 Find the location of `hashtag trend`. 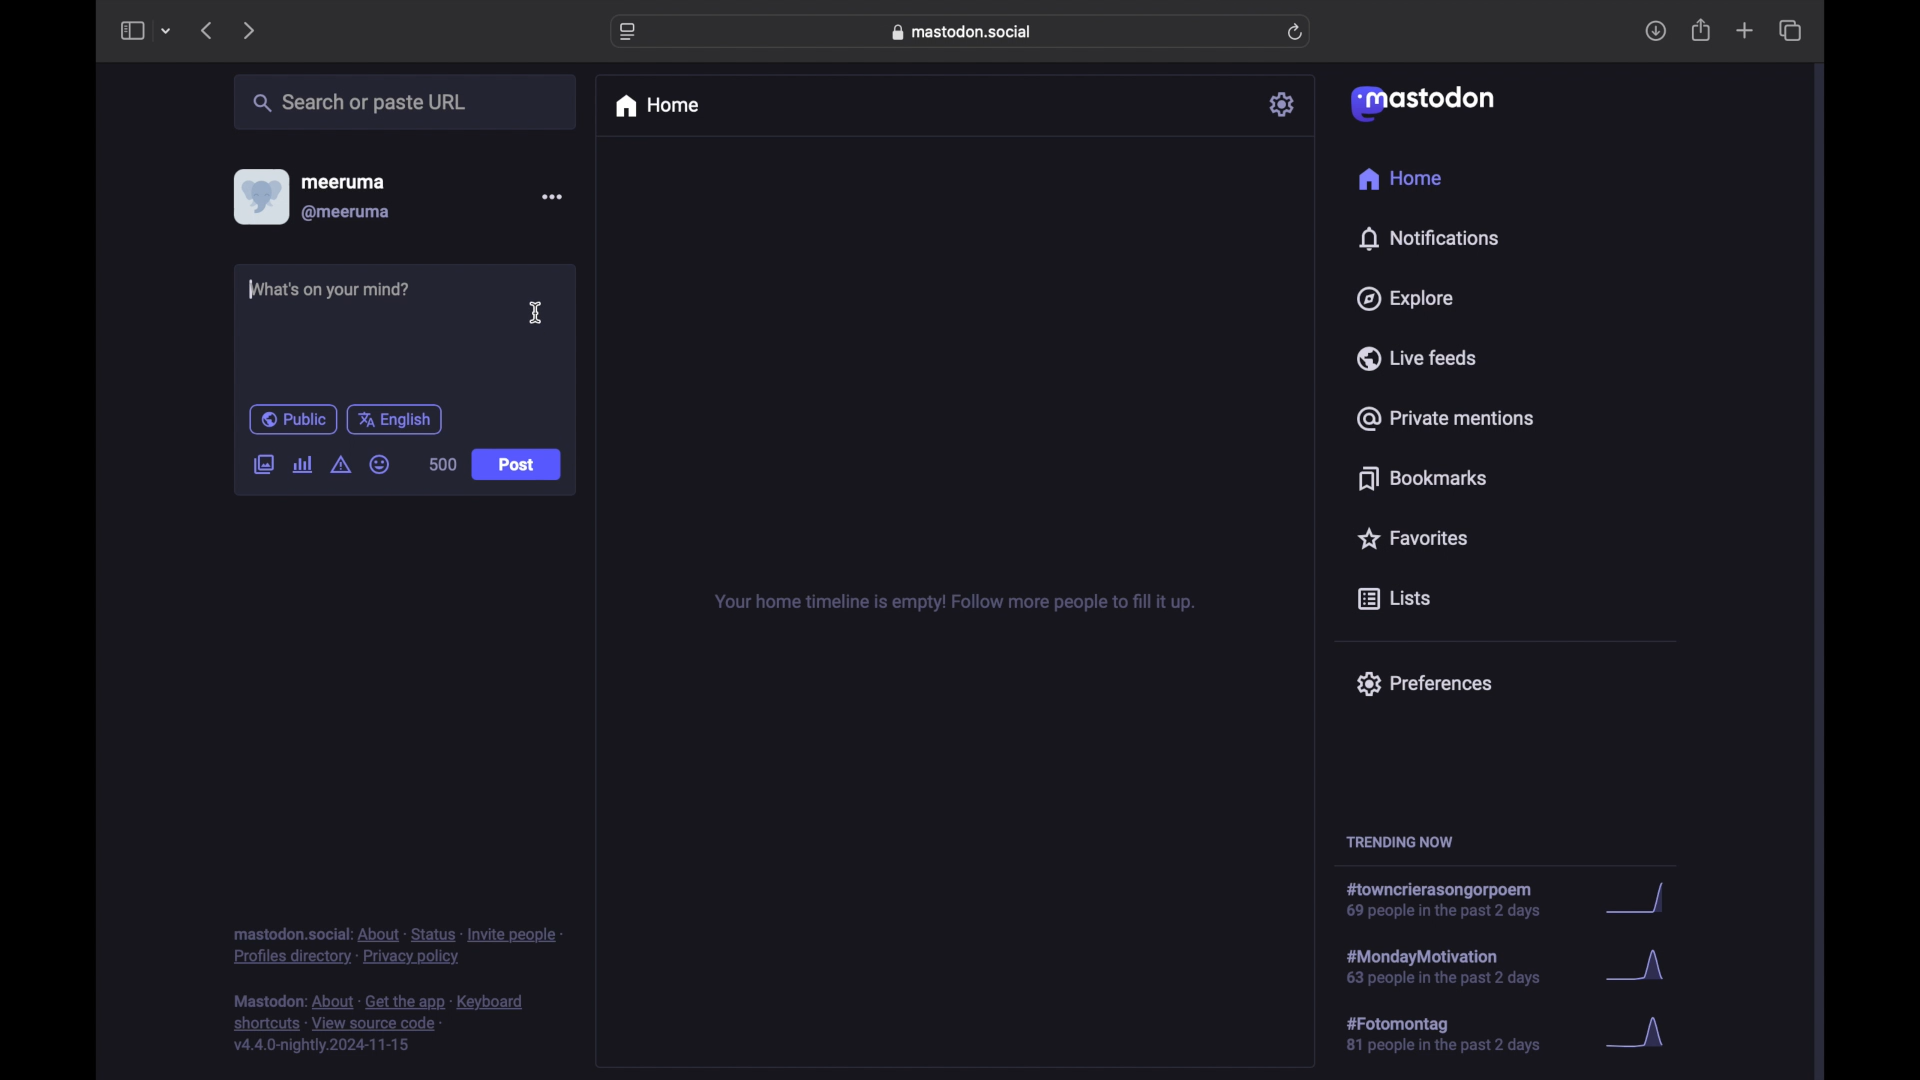

hashtag trend is located at coordinates (1454, 901).